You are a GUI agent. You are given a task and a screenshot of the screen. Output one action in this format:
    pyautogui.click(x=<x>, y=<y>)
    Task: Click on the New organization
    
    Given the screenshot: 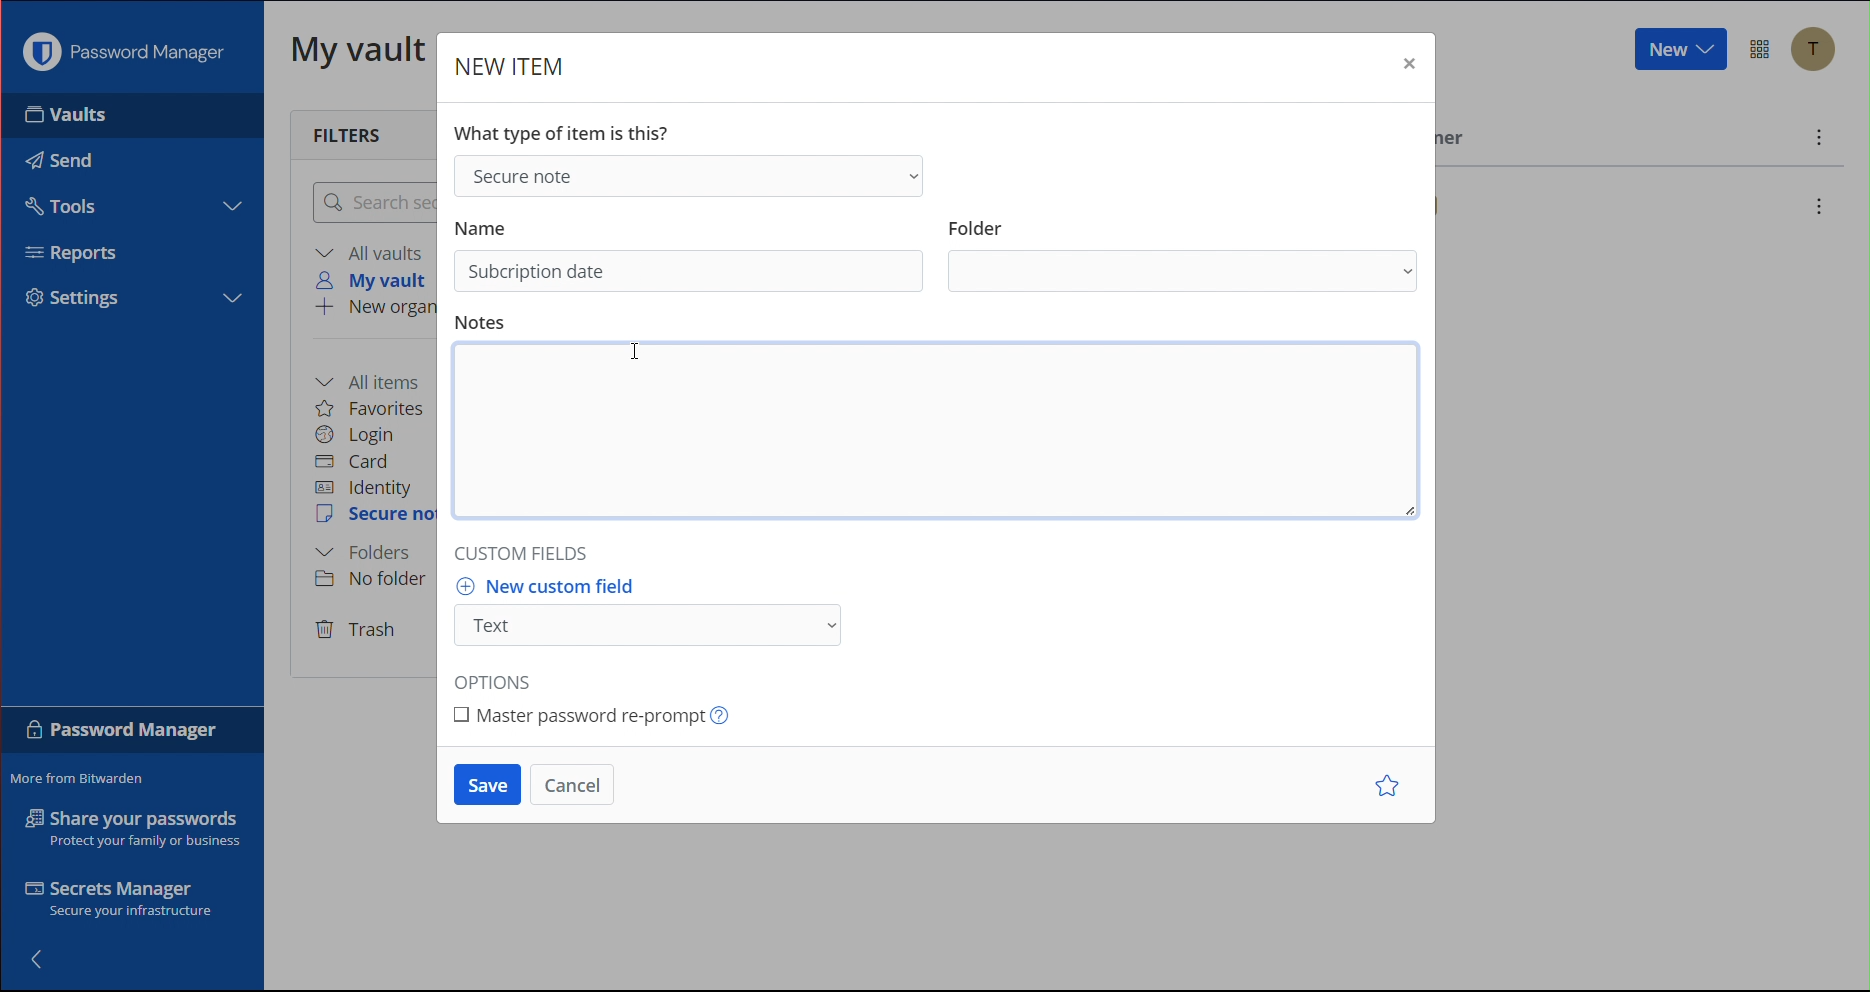 What is the action you would take?
    pyautogui.click(x=373, y=309)
    